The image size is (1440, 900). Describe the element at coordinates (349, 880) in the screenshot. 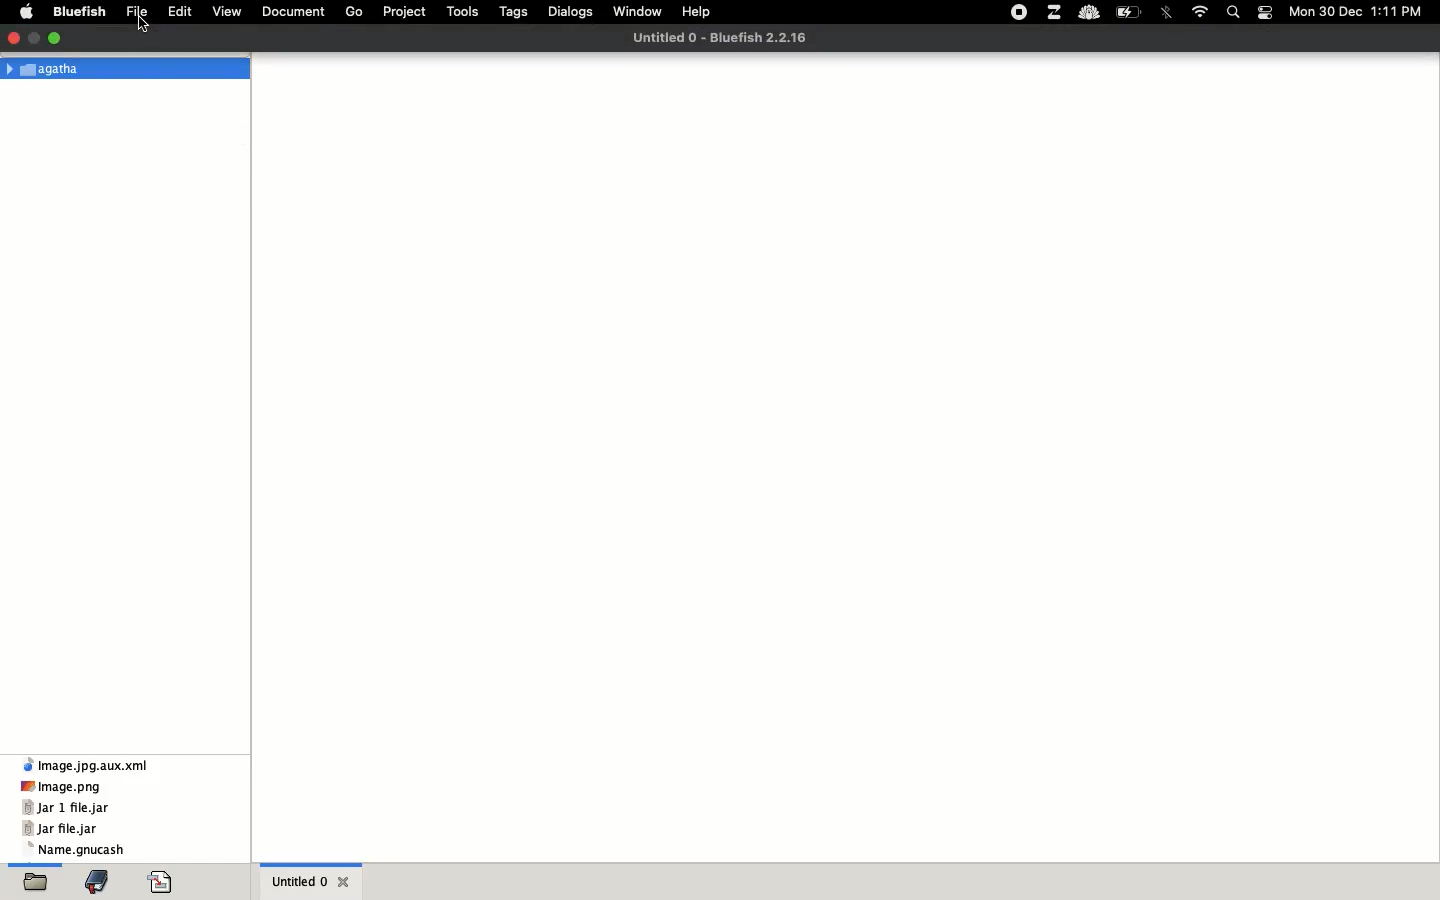

I see `close` at that location.